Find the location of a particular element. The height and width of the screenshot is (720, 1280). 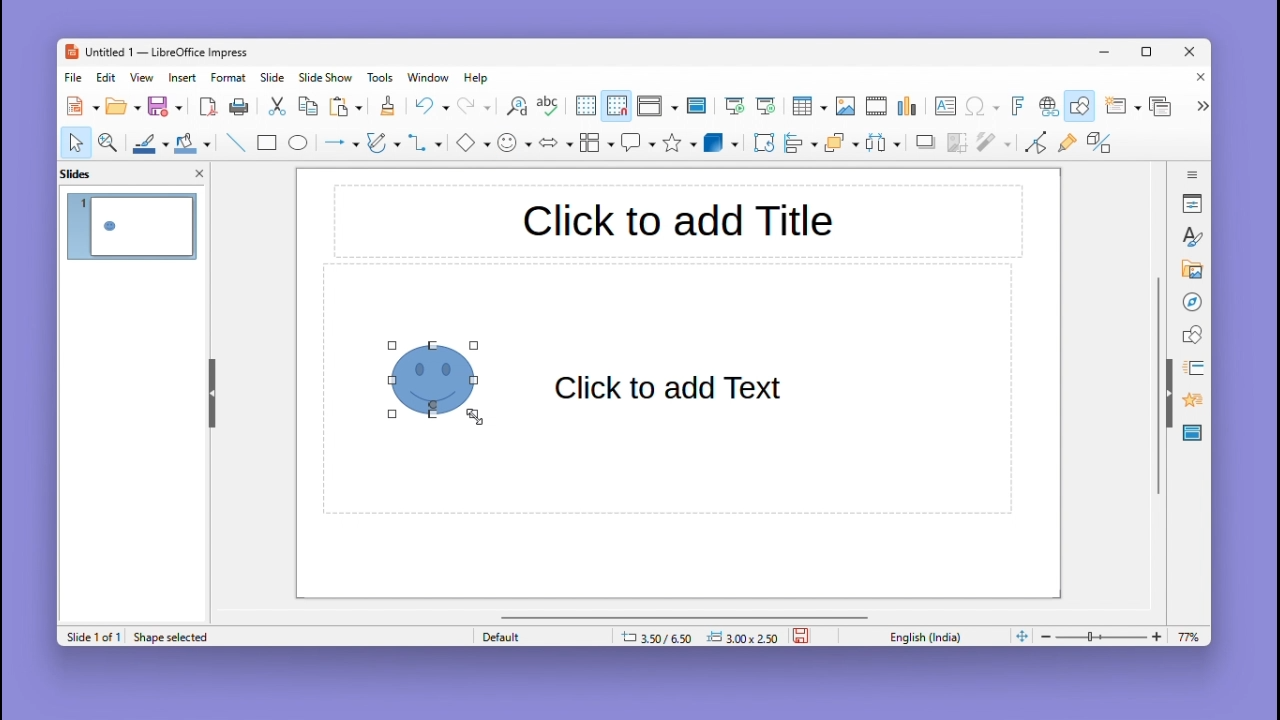

Slide is located at coordinates (273, 77).